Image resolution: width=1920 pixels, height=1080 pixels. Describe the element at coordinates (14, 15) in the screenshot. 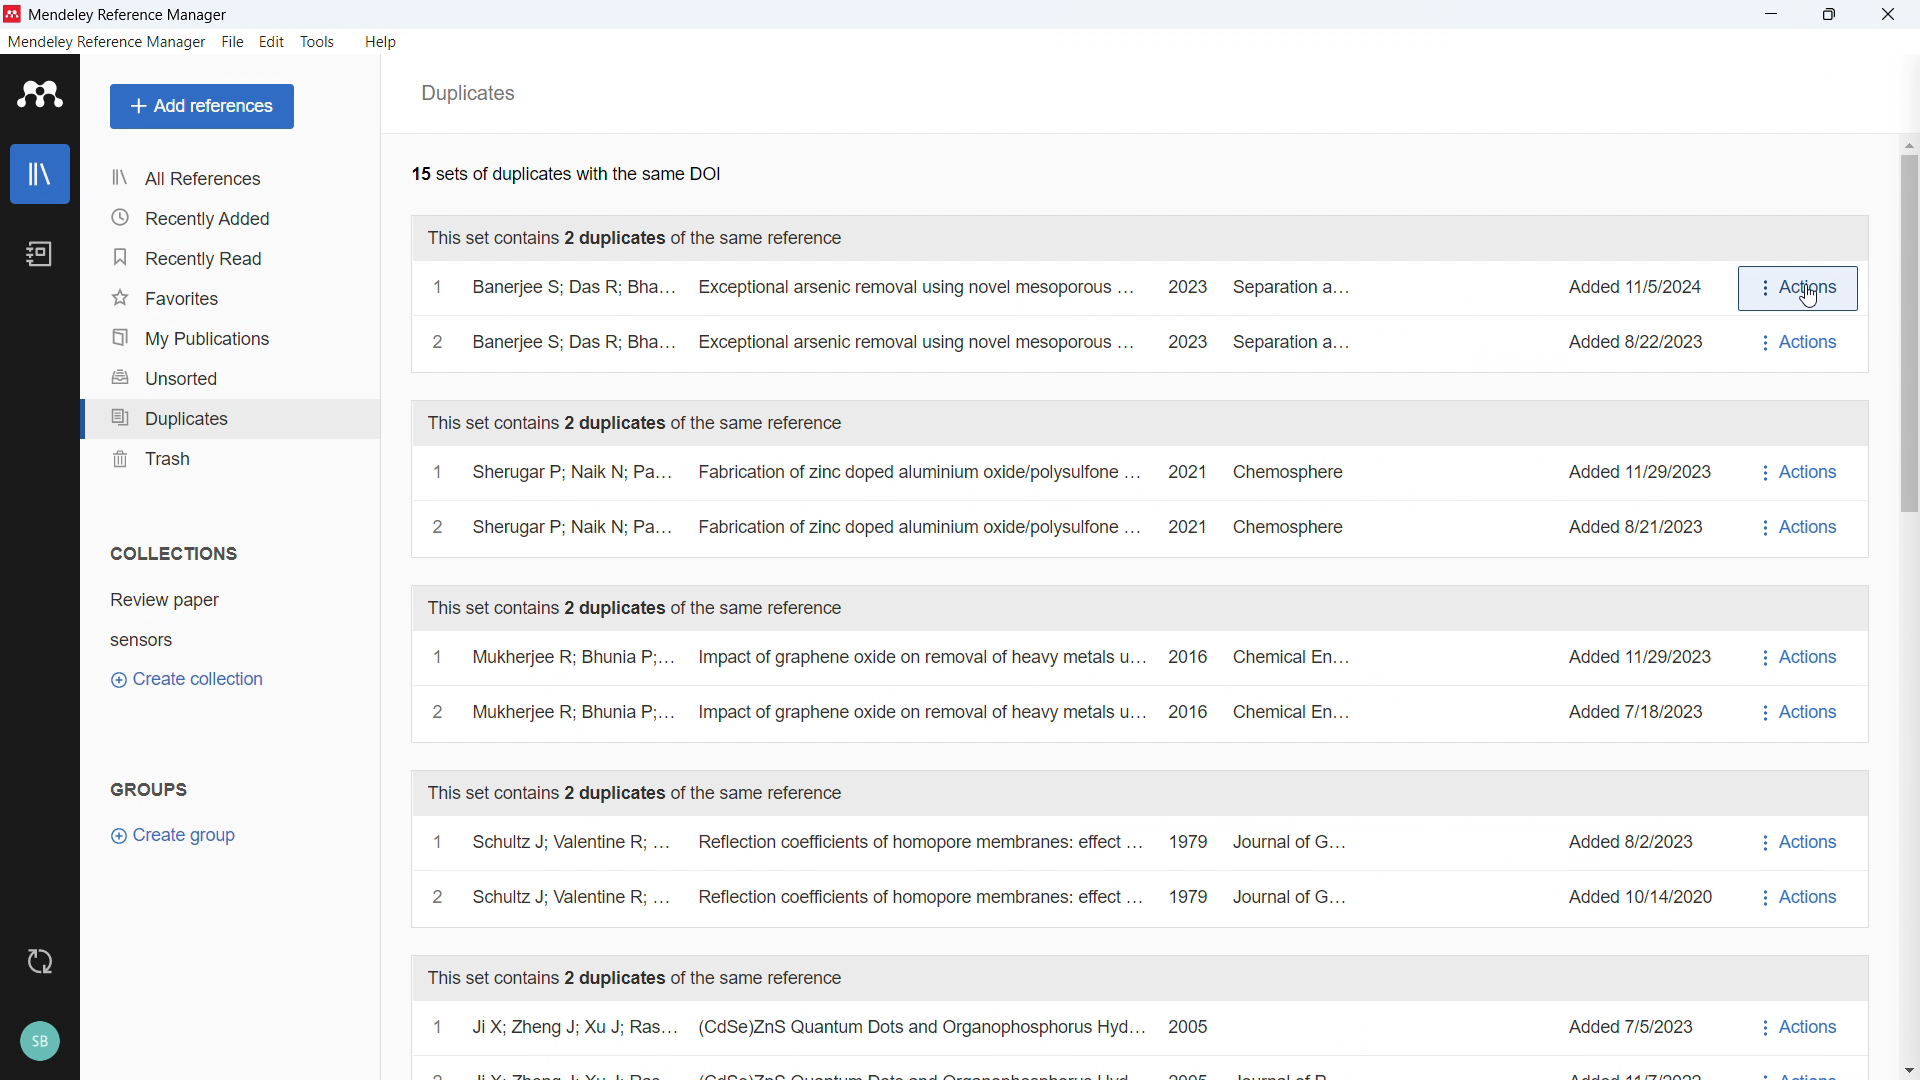

I see `Logo ` at that location.